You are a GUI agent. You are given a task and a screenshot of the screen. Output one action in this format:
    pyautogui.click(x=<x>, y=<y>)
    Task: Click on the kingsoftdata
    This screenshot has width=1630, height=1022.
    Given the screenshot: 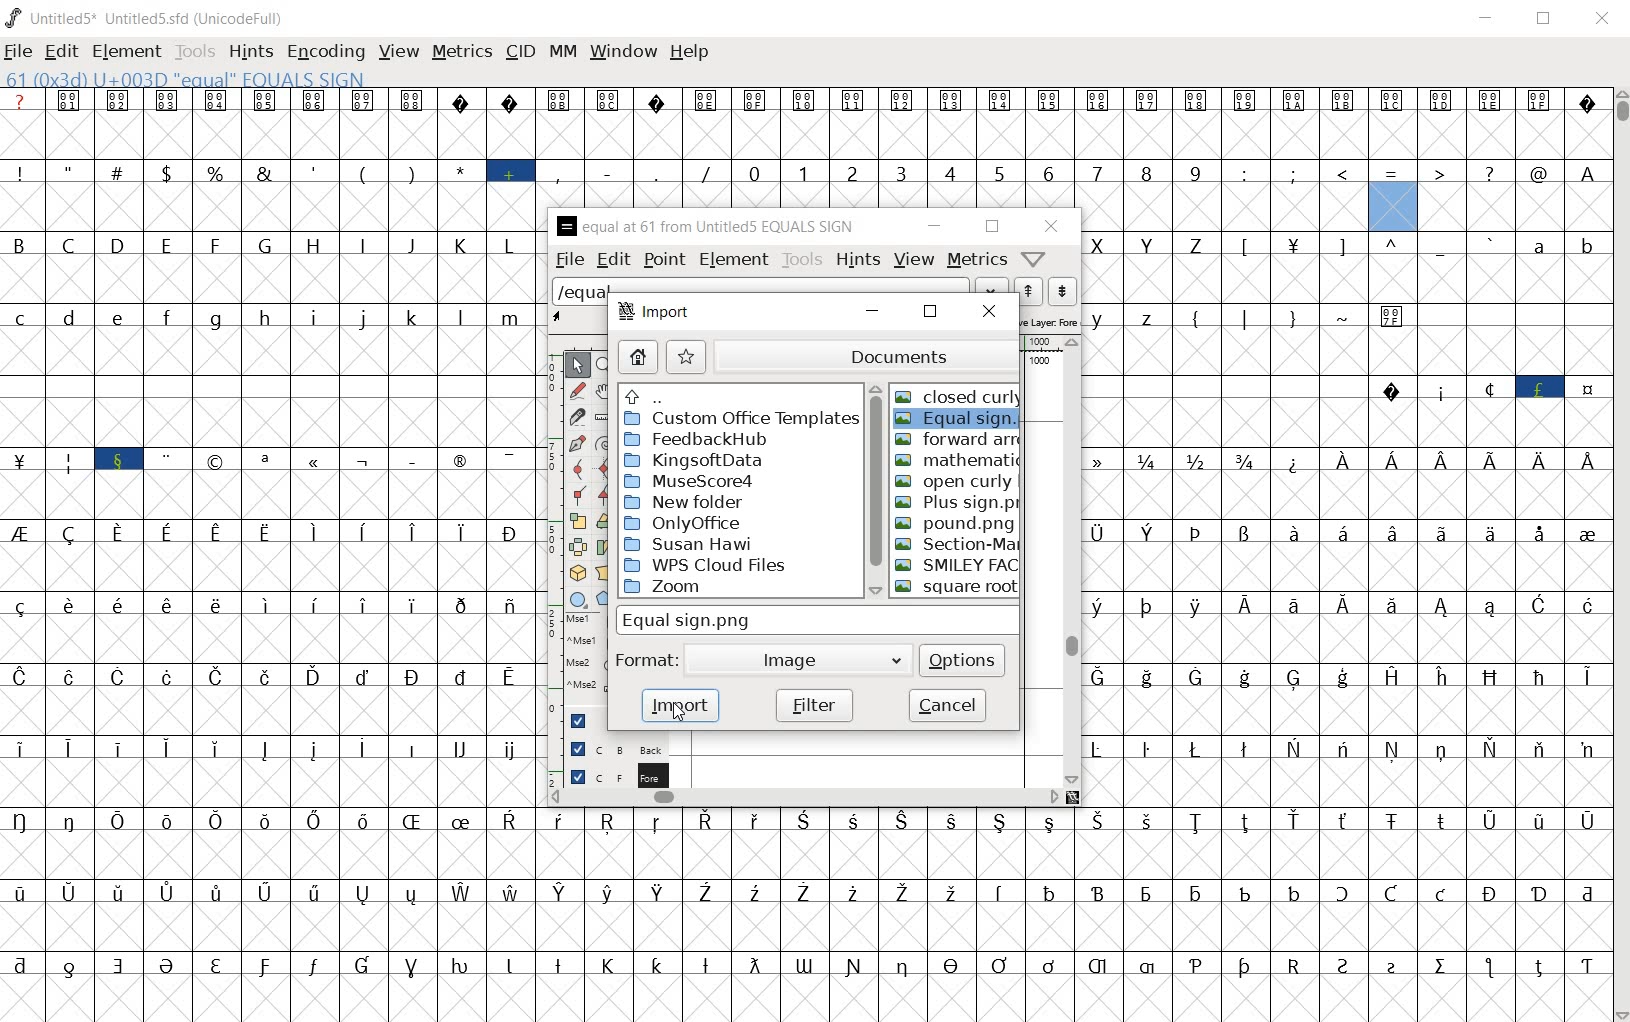 What is the action you would take?
    pyautogui.click(x=697, y=461)
    